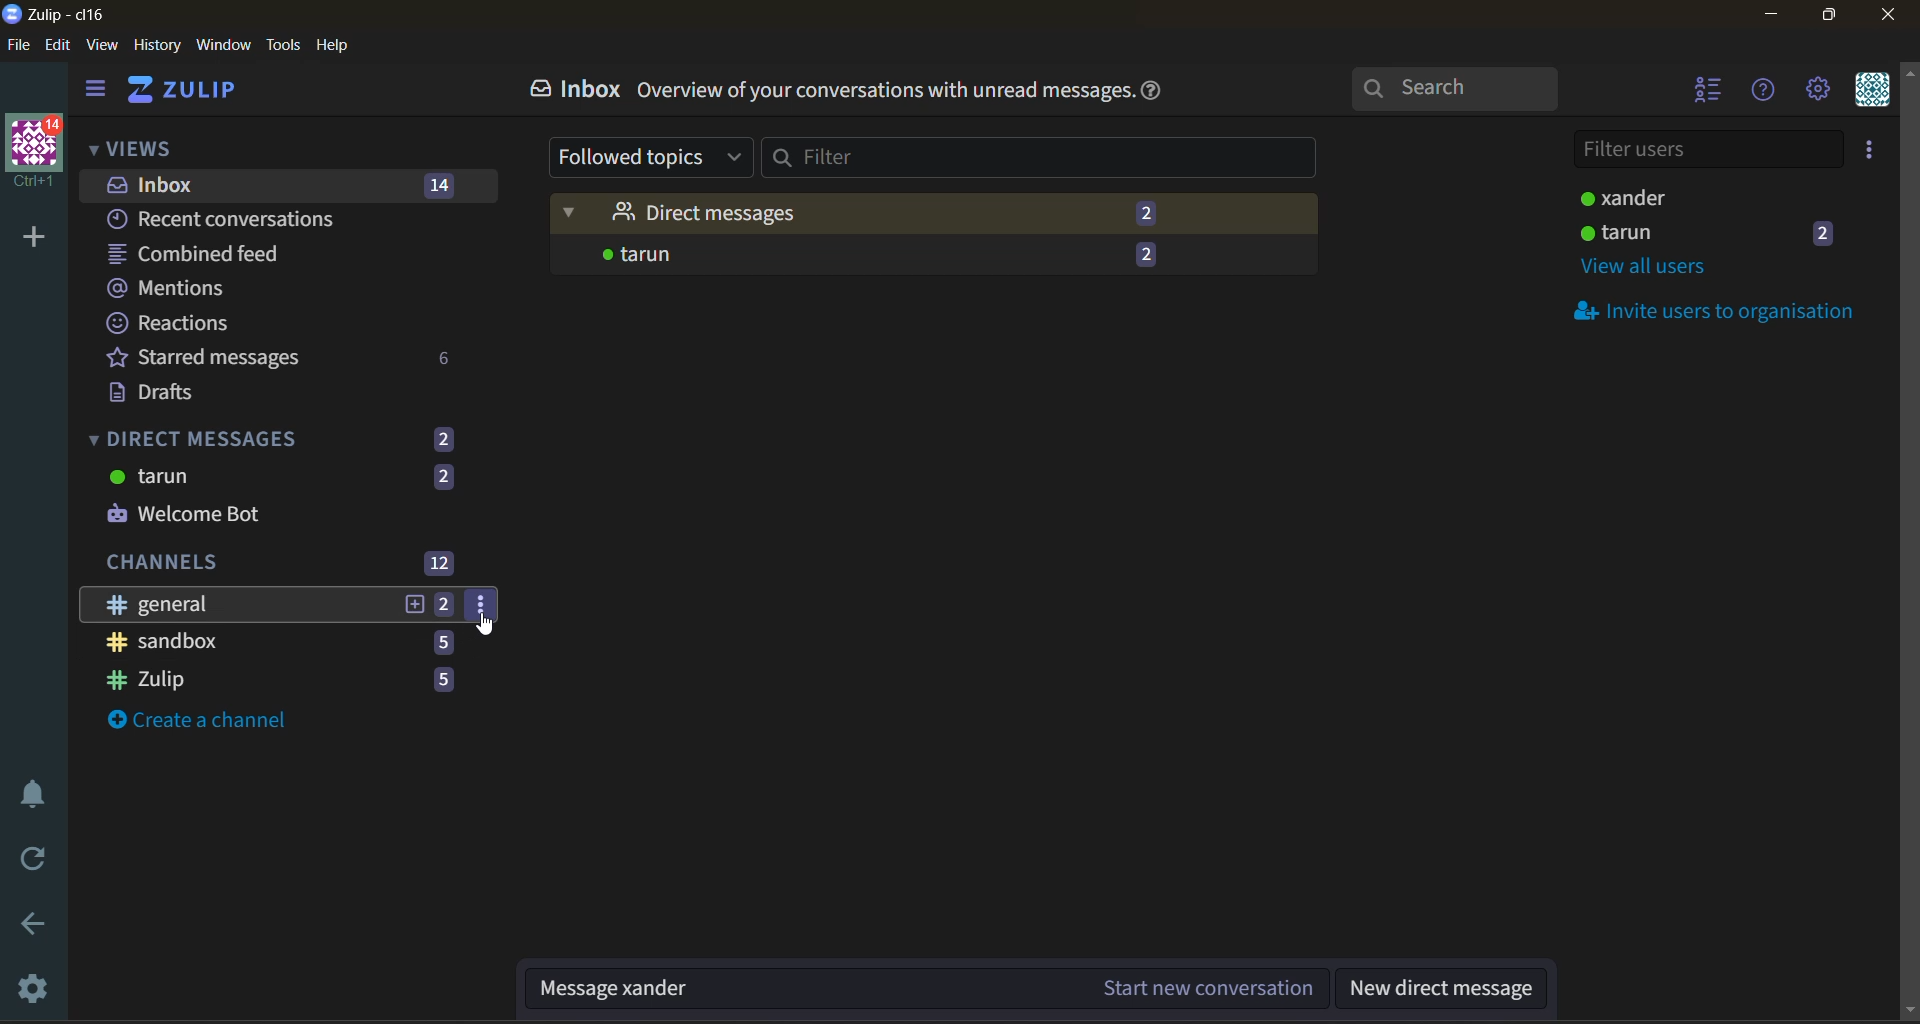 The image size is (1920, 1024). I want to click on create a channel, so click(214, 726).